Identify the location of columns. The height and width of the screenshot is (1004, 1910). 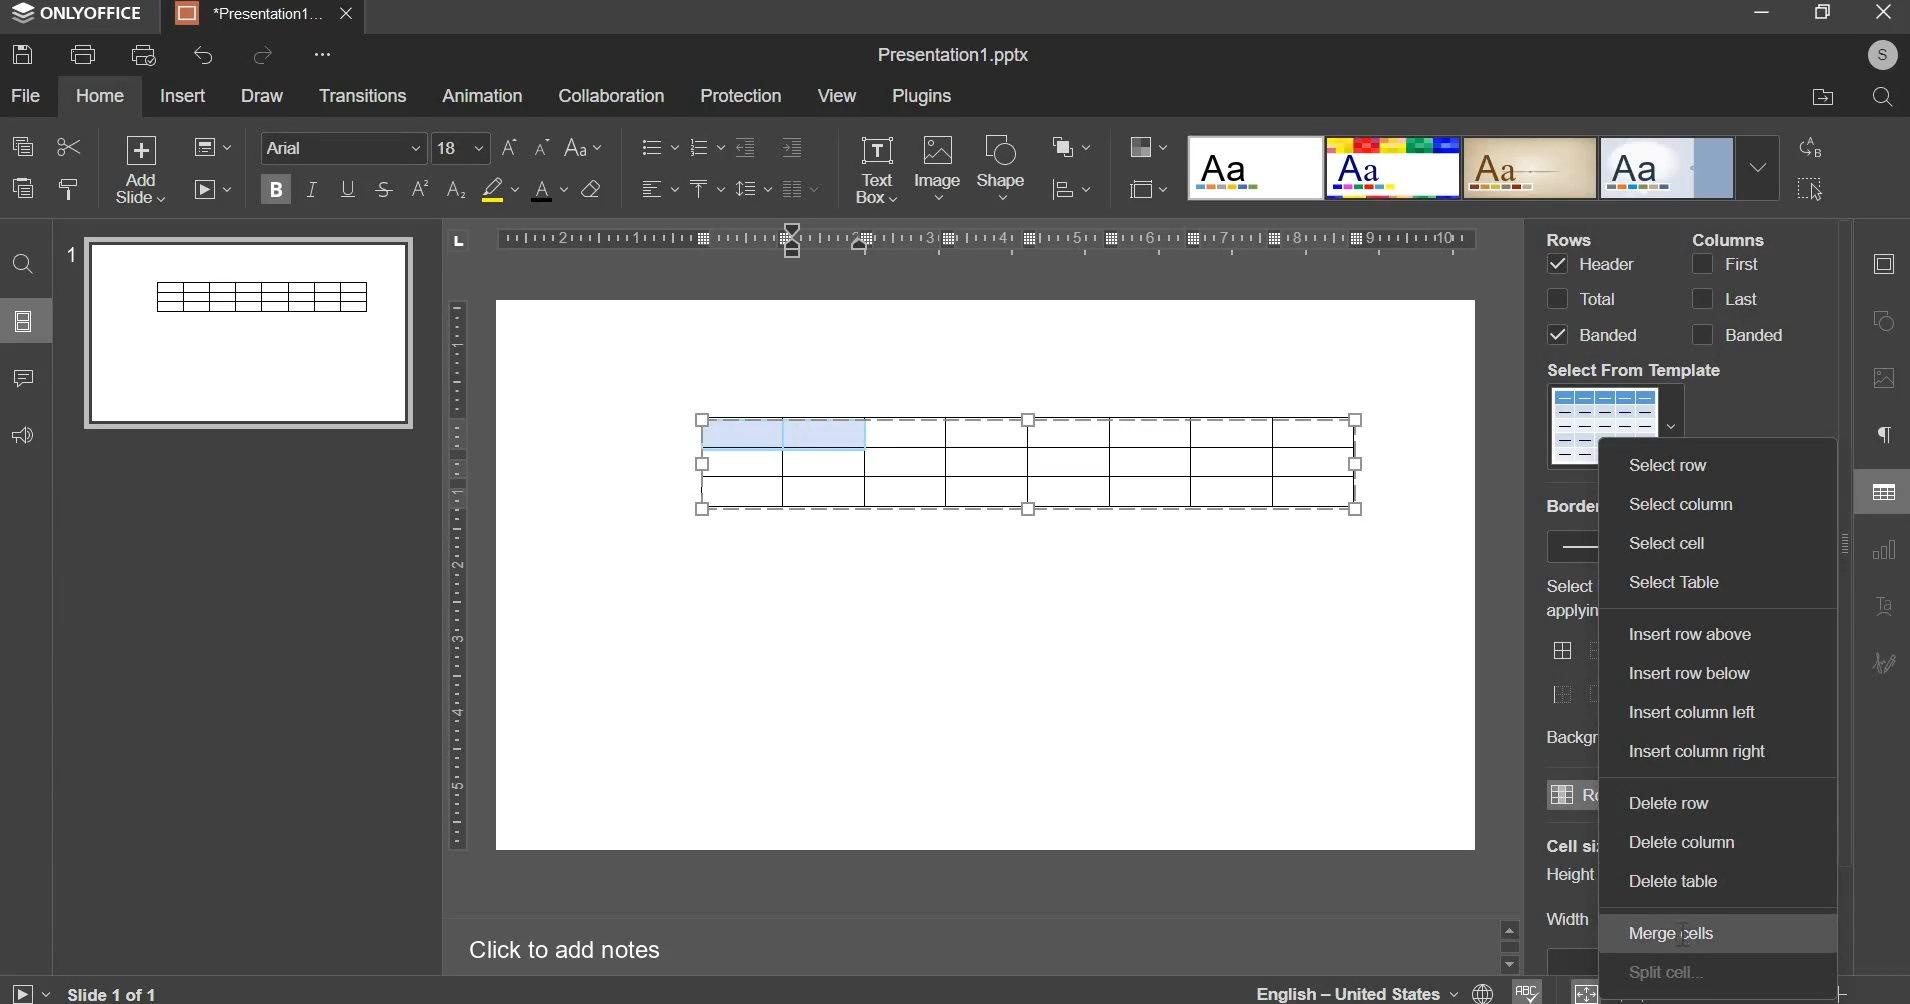
(1735, 298).